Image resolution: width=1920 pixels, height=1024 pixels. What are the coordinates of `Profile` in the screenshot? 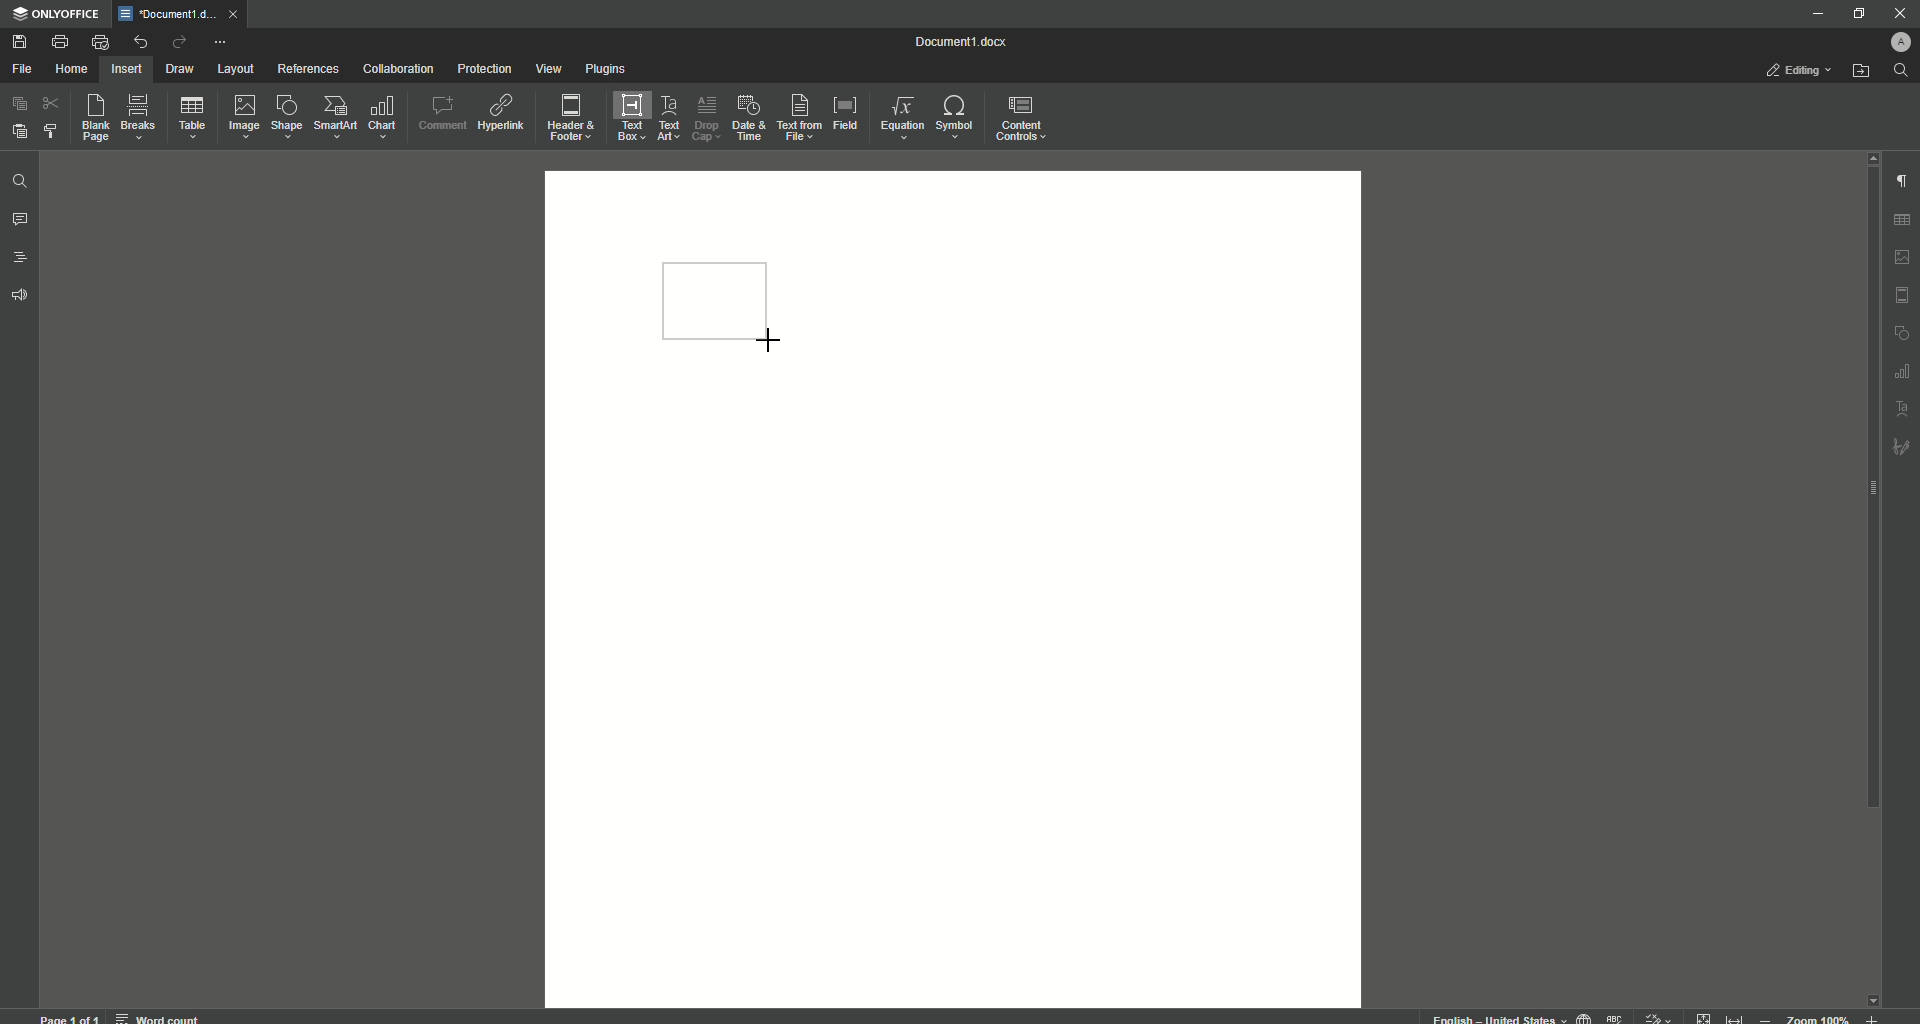 It's located at (1897, 42).